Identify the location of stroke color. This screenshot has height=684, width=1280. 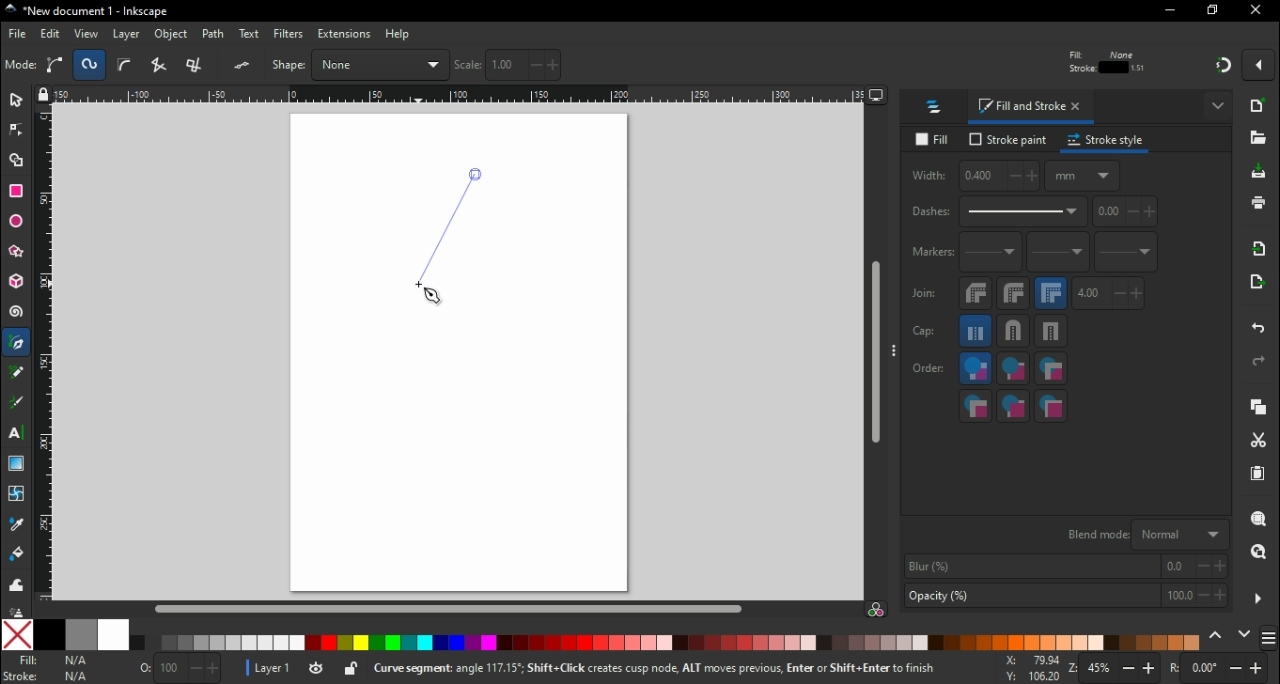
(48, 676).